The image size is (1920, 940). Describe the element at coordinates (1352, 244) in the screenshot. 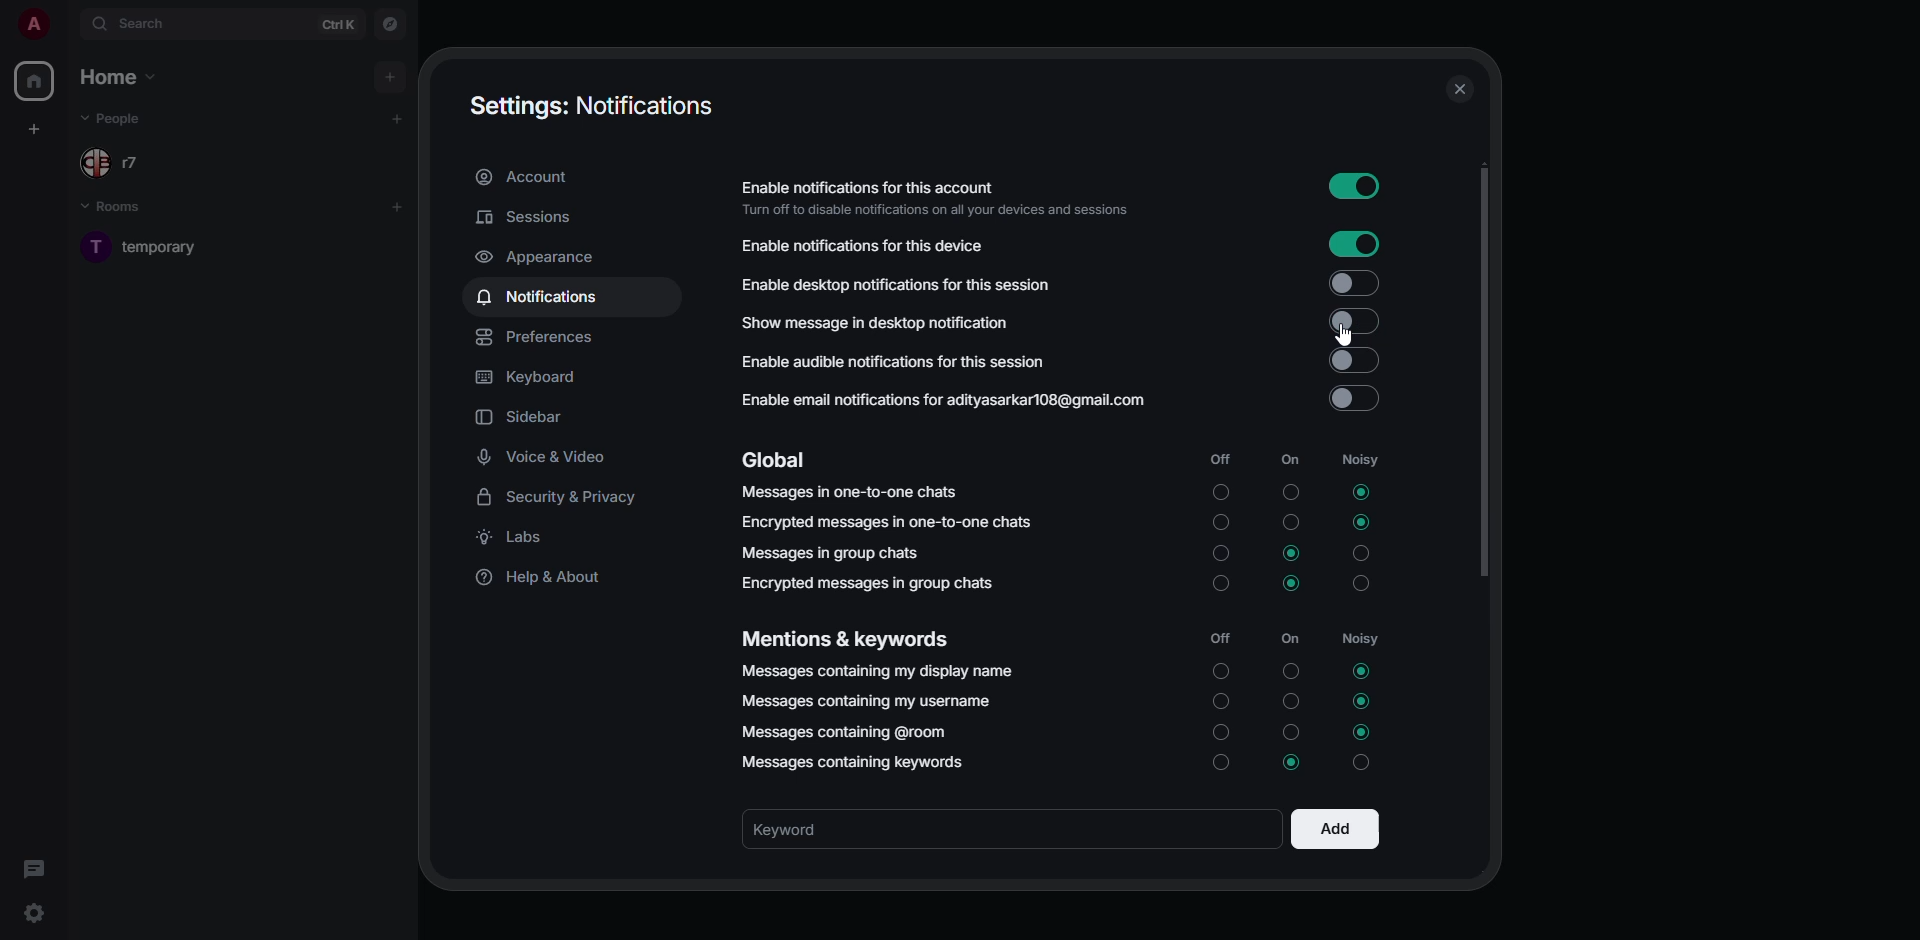

I see `` at that location.